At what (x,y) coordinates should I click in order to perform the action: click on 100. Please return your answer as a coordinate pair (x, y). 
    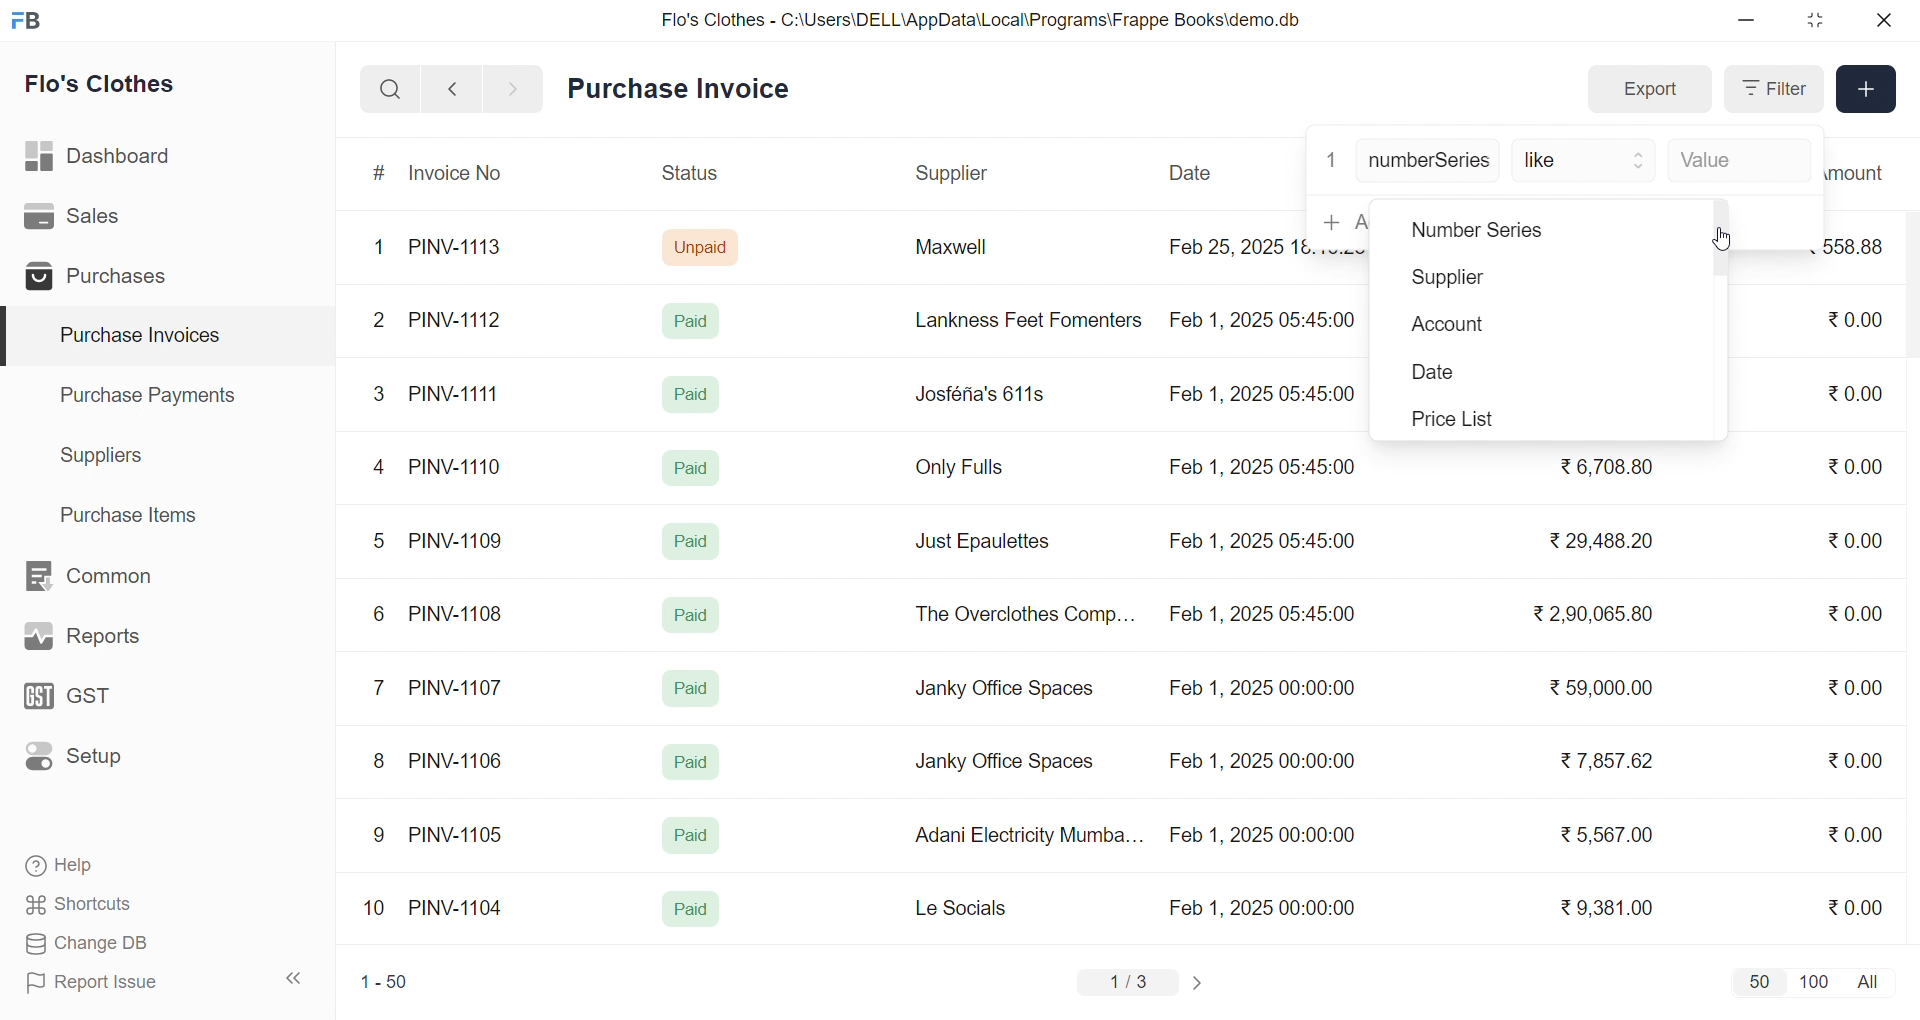
    Looking at the image, I should click on (1811, 980).